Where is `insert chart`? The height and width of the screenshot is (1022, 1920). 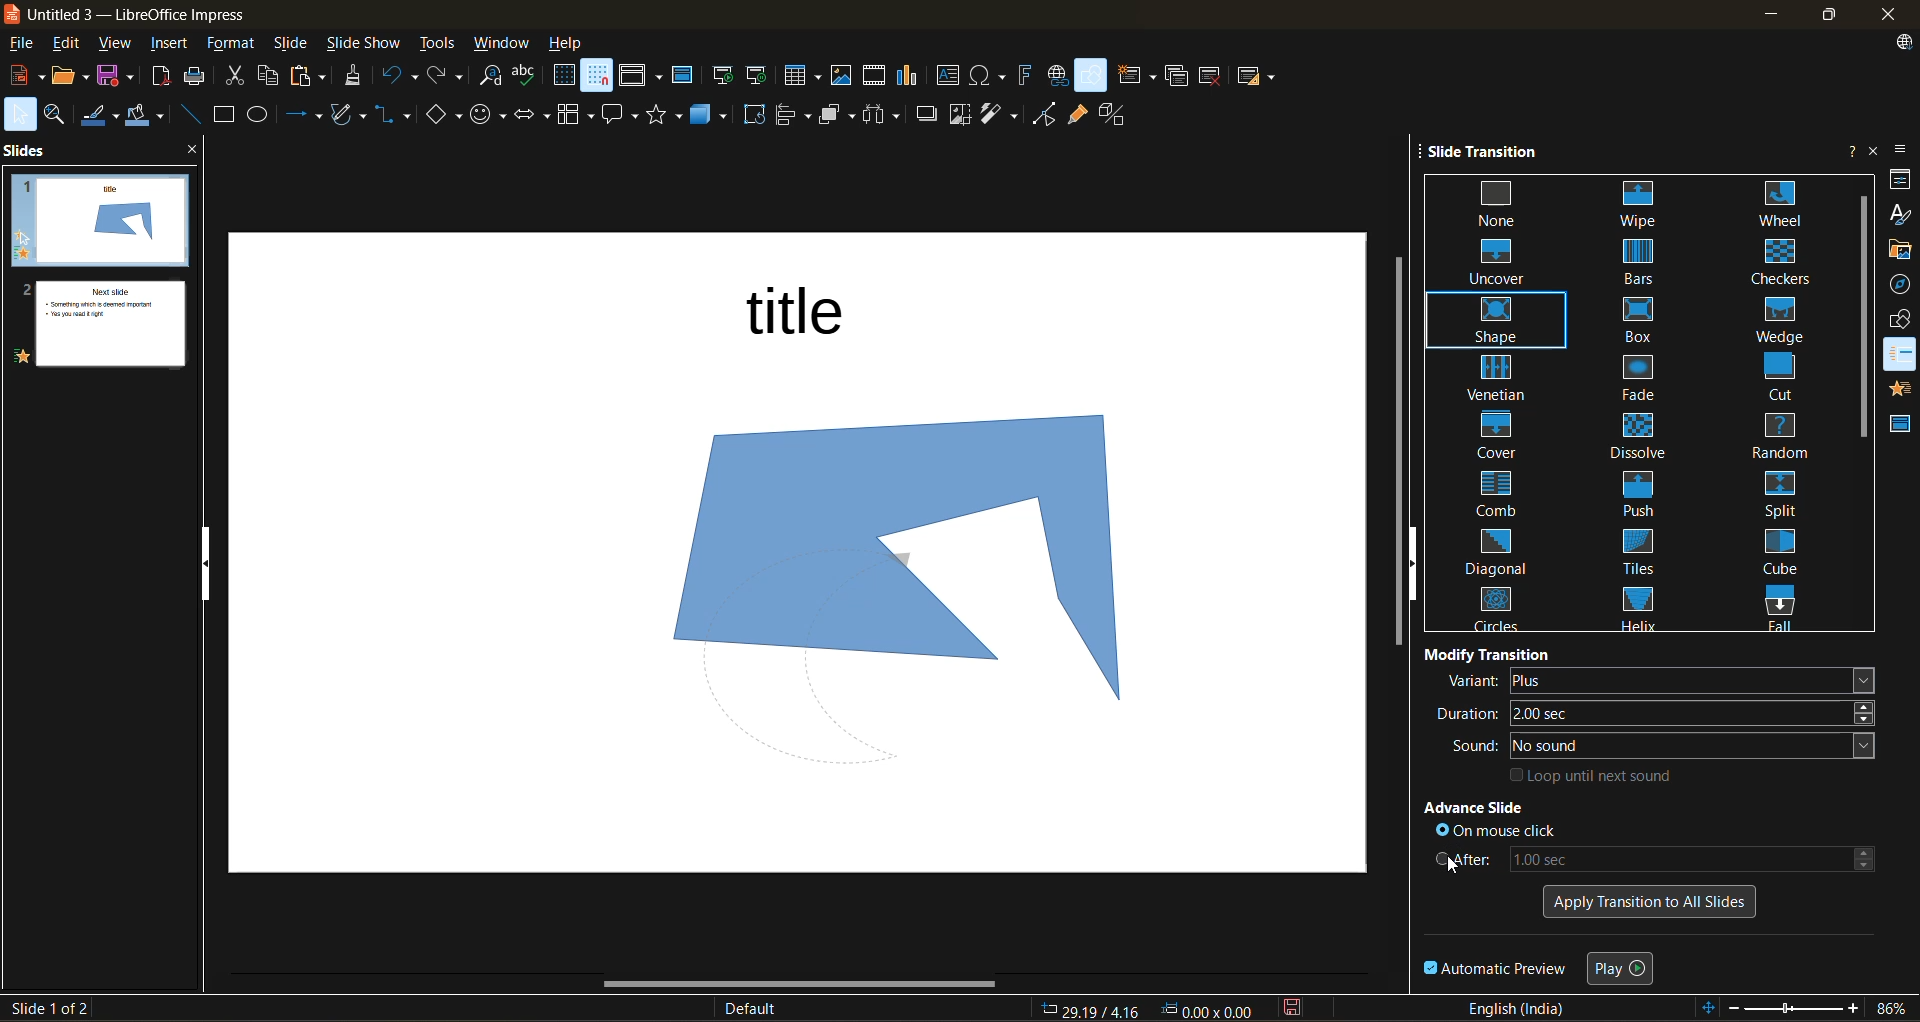 insert chart is located at coordinates (915, 78).